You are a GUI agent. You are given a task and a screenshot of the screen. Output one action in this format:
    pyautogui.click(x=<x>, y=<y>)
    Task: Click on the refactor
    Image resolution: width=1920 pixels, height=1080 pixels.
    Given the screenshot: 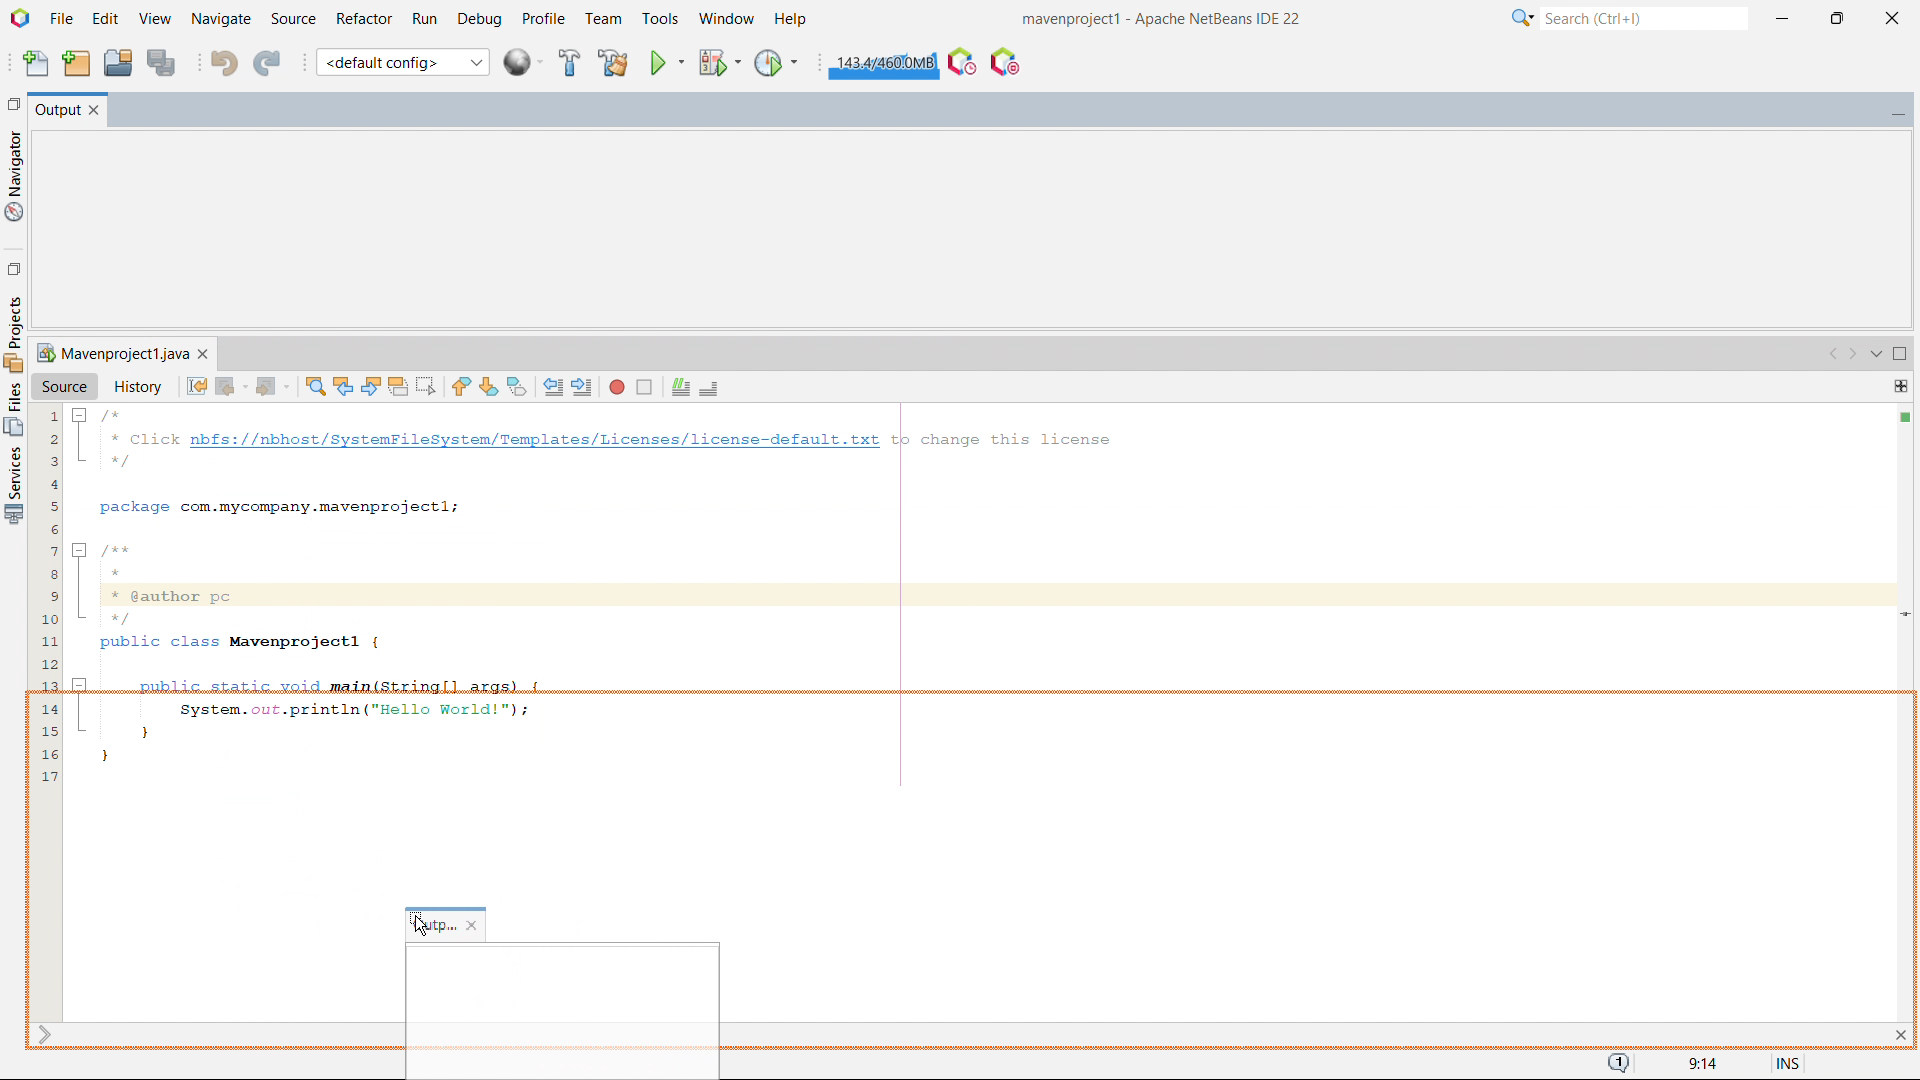 What is the action you would take?
    pyautogui.click(x=365, y=19)
    